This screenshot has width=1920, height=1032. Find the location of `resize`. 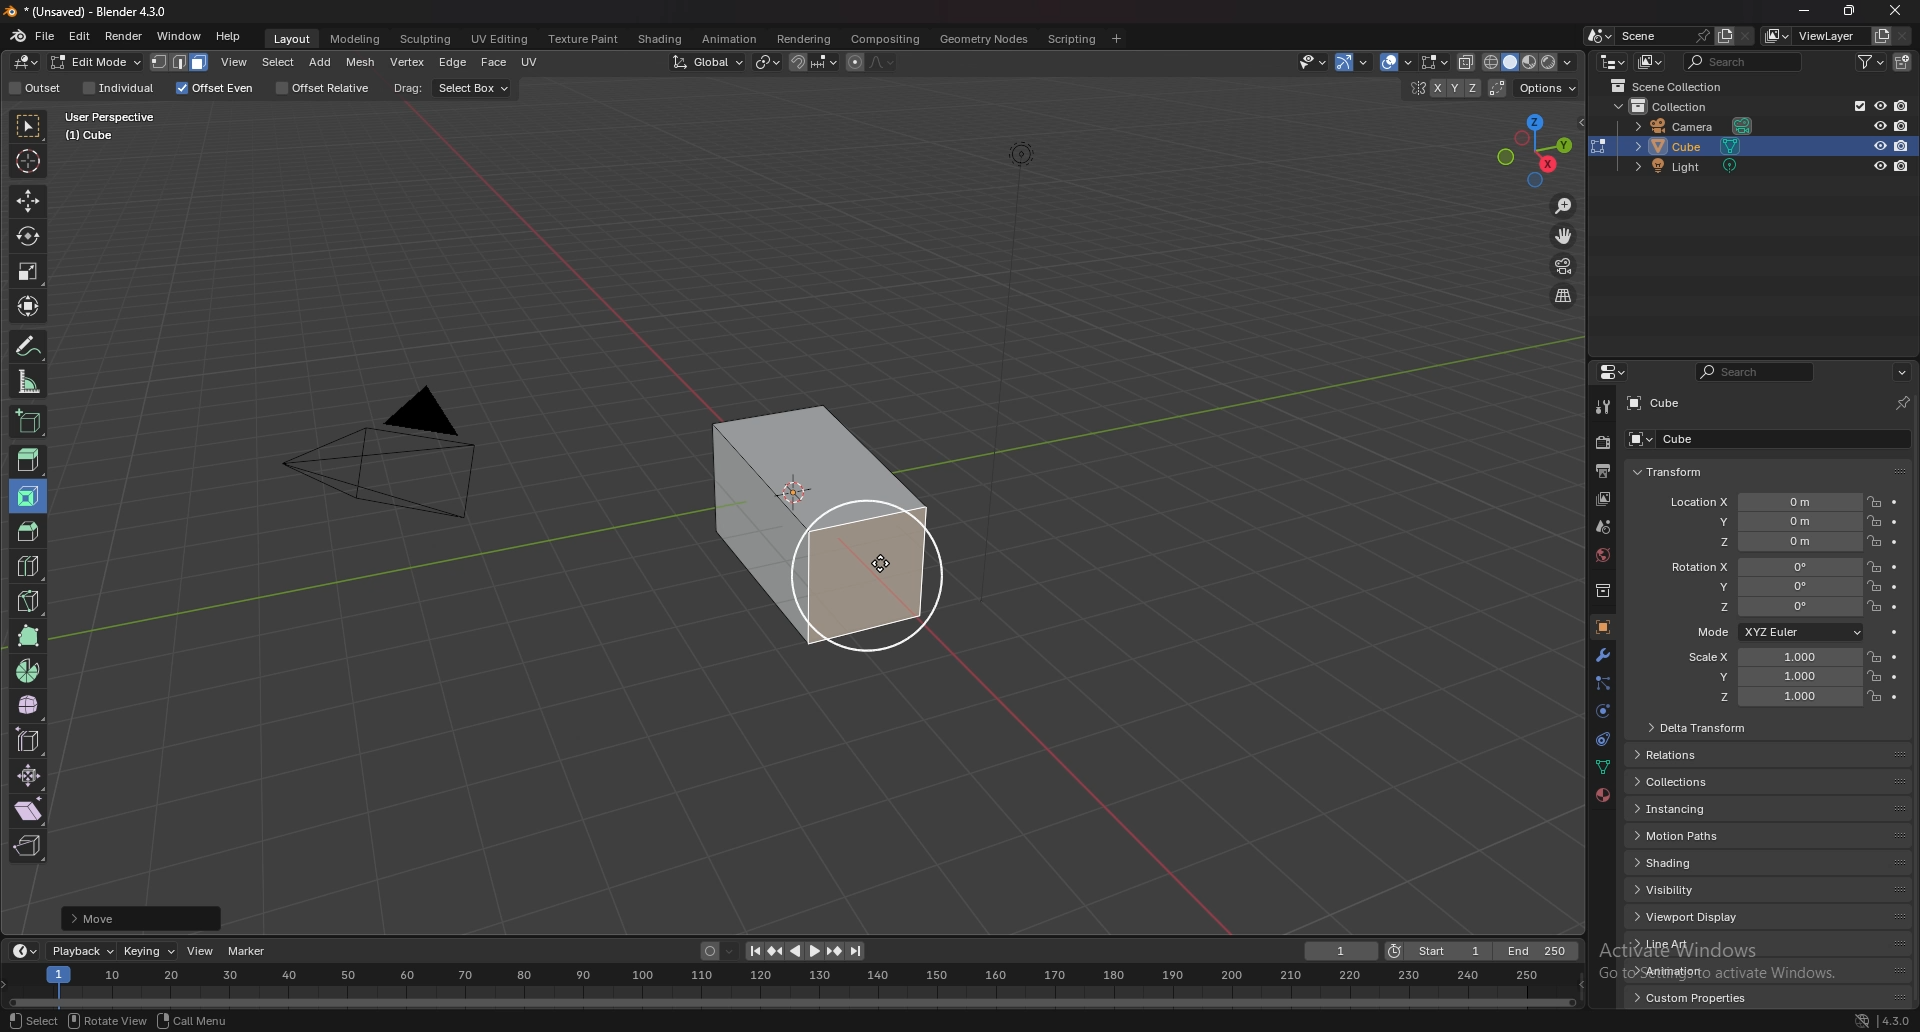

resize is located at coordinates (1848, 11).